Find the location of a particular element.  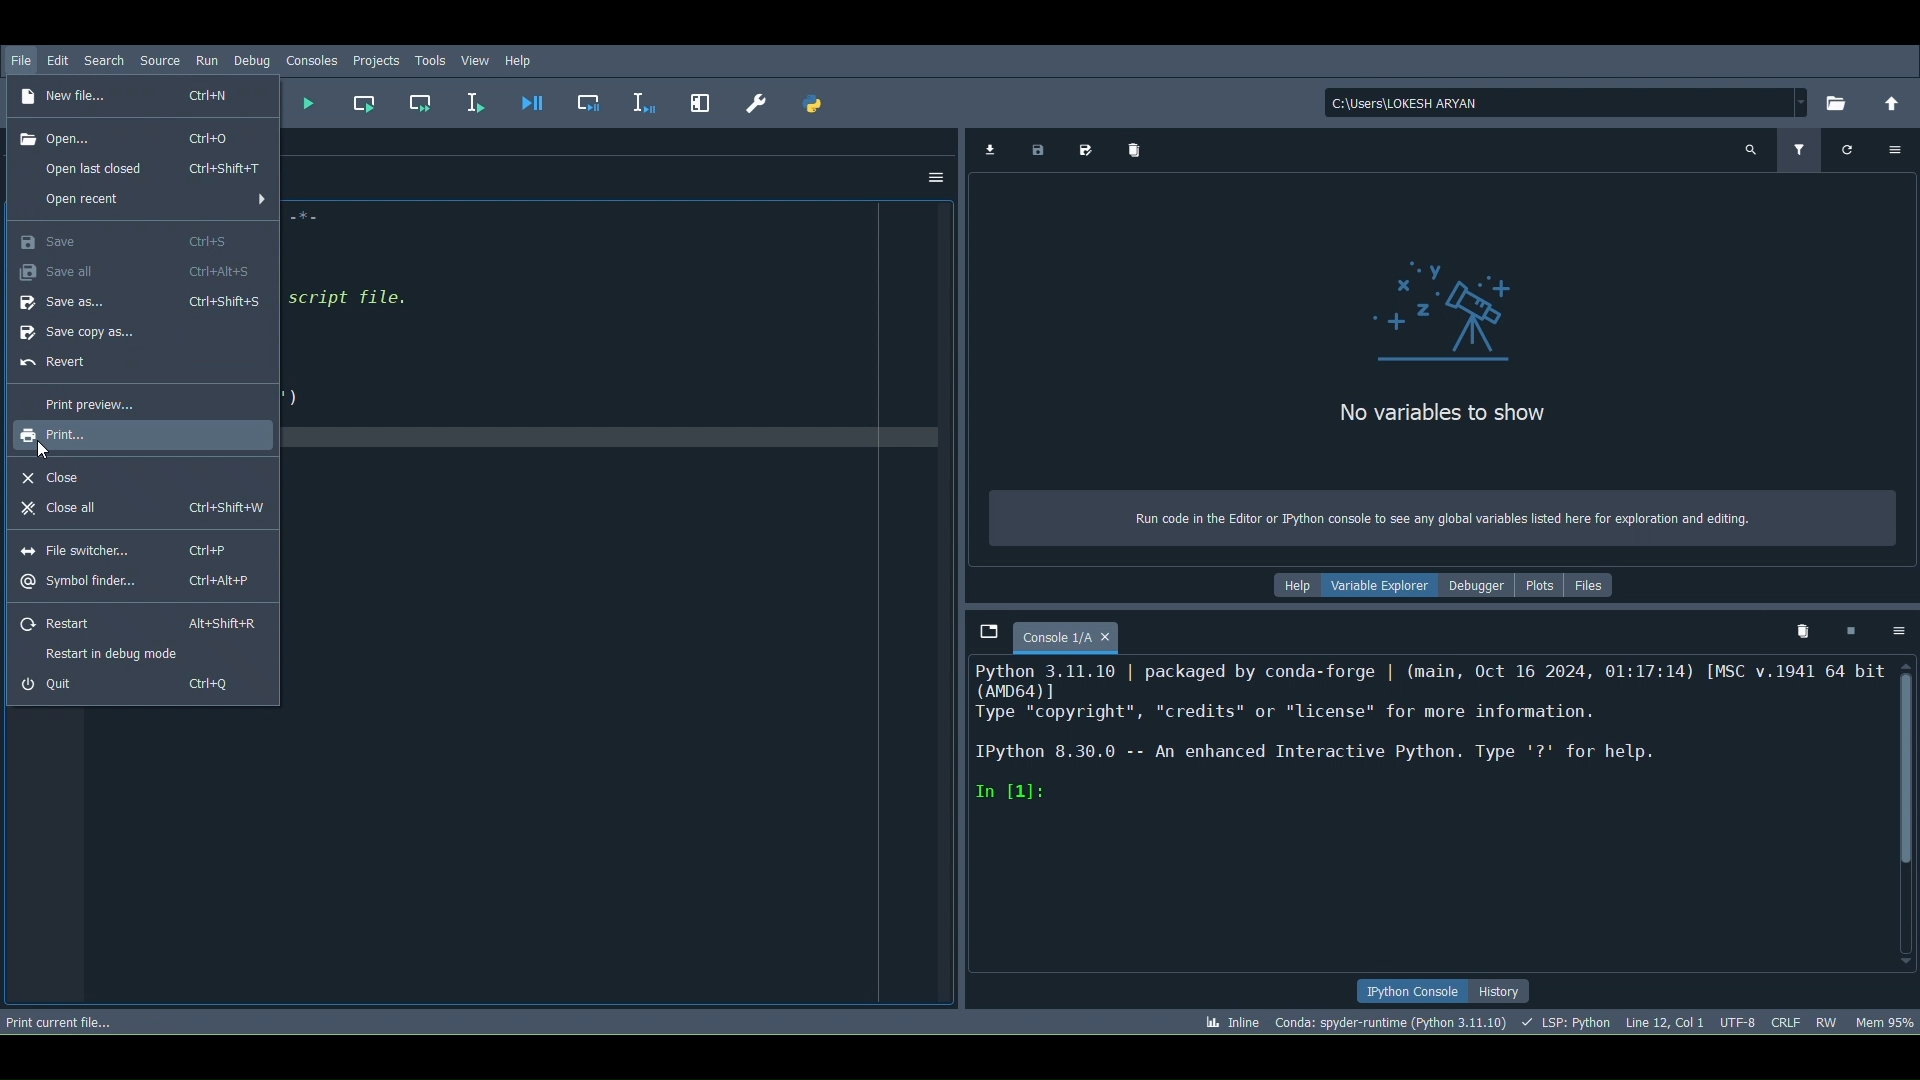

Search is located at coordinates (101, 57).